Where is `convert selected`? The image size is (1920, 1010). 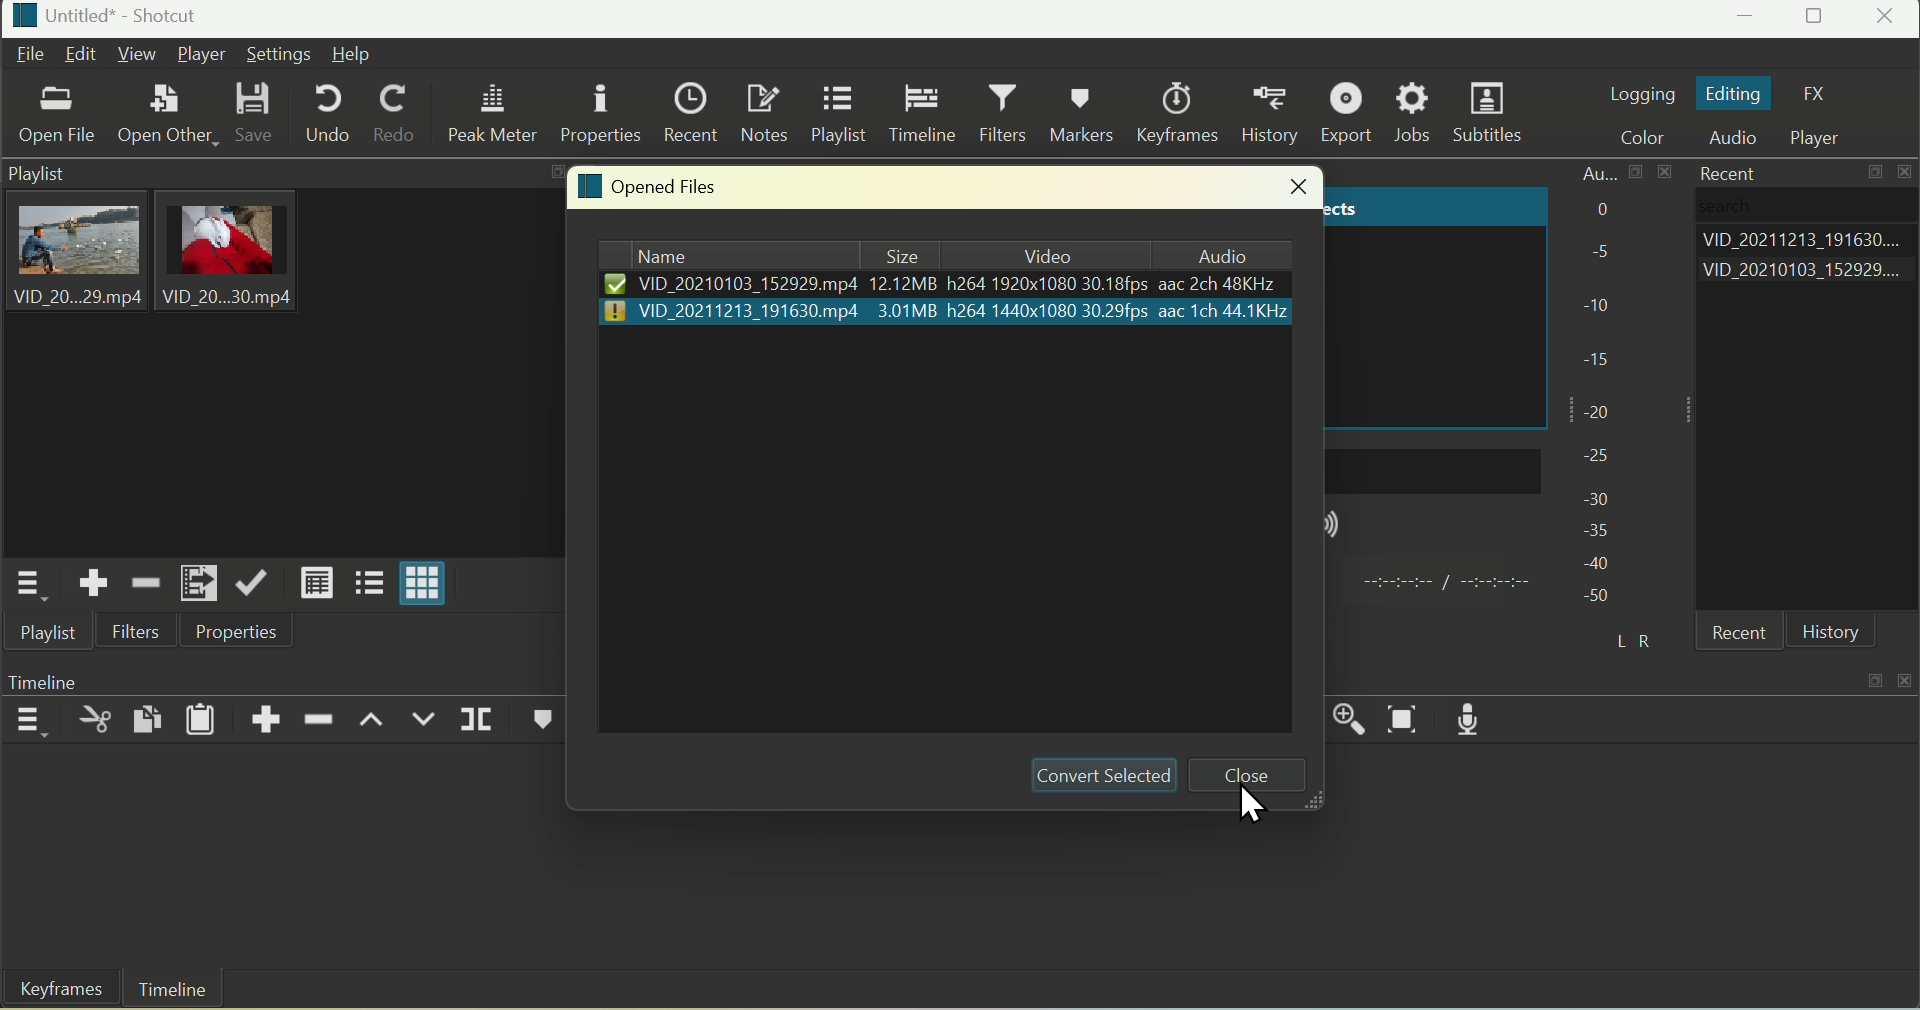 convert selected is located at coordinates (1098, 776).